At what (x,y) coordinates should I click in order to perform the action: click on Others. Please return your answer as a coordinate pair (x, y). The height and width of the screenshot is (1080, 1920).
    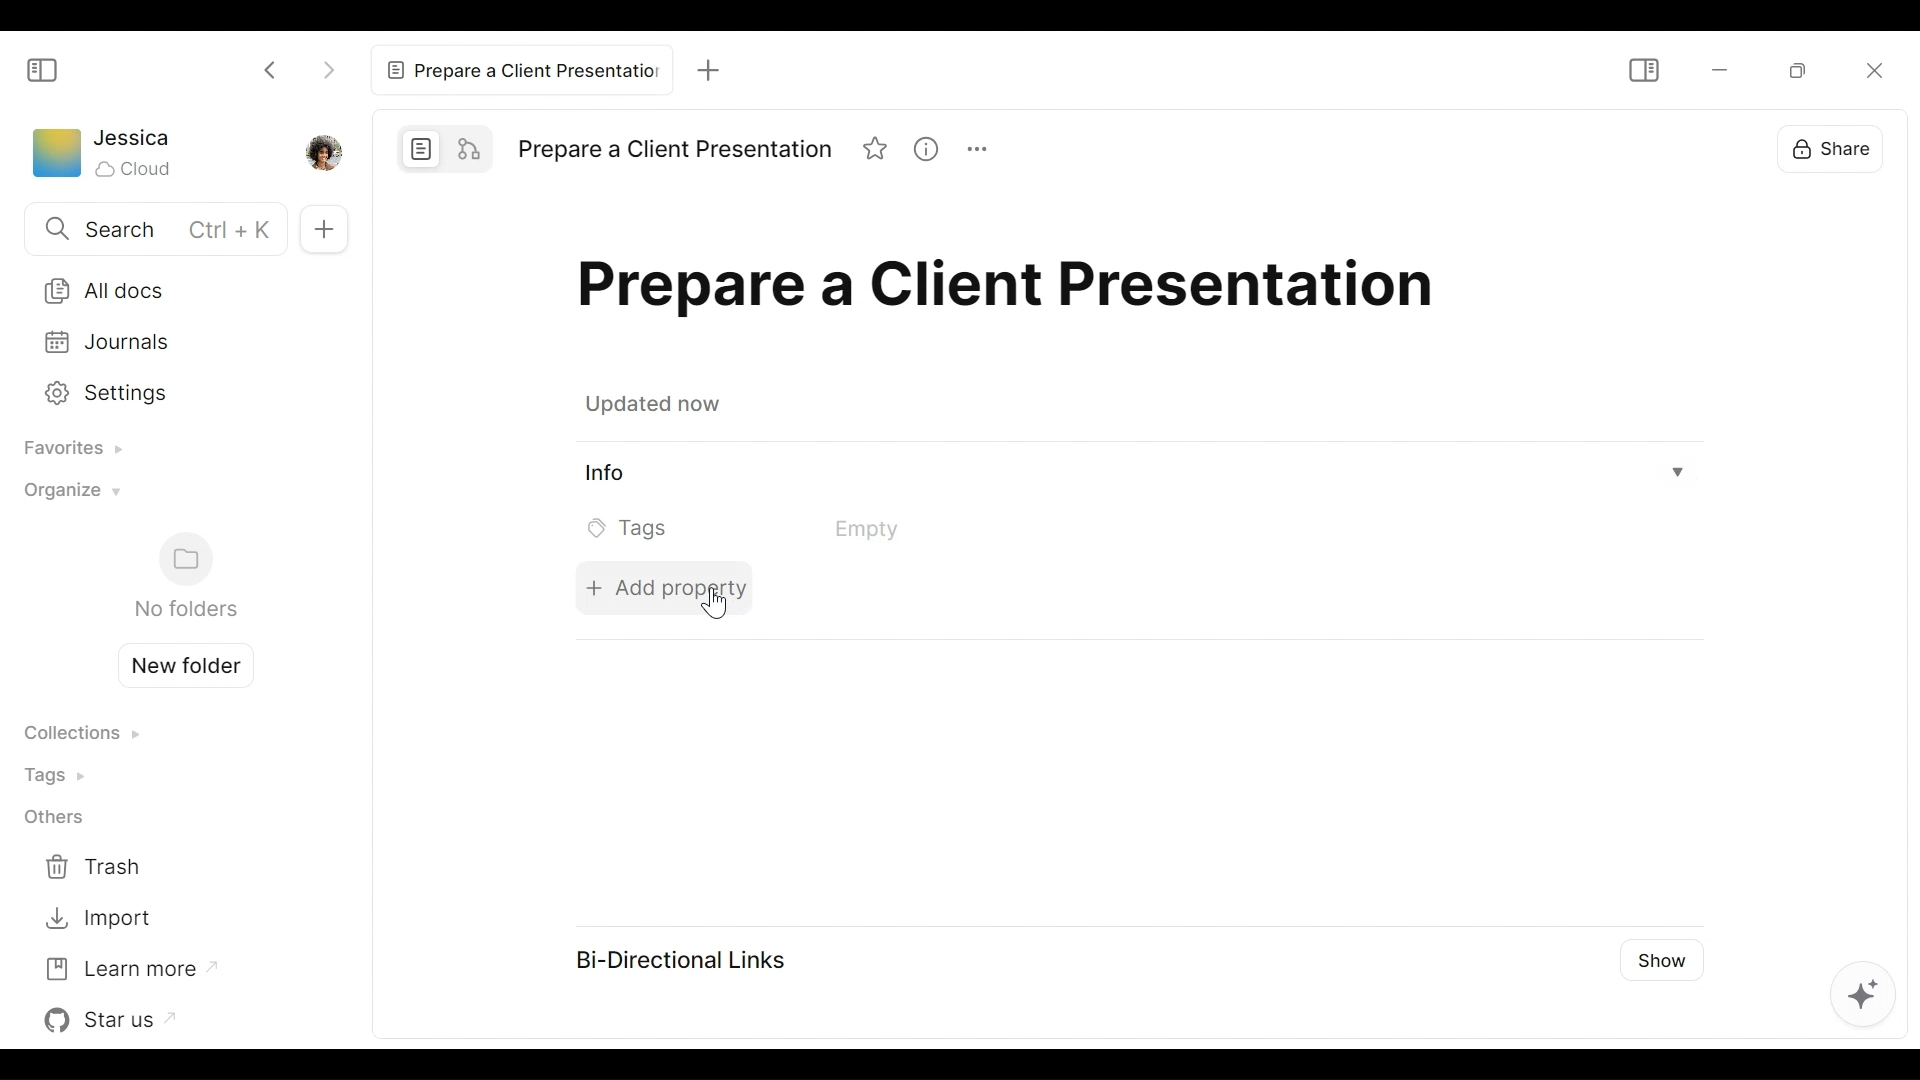
    Looking at the image, I should click on (53, 819).